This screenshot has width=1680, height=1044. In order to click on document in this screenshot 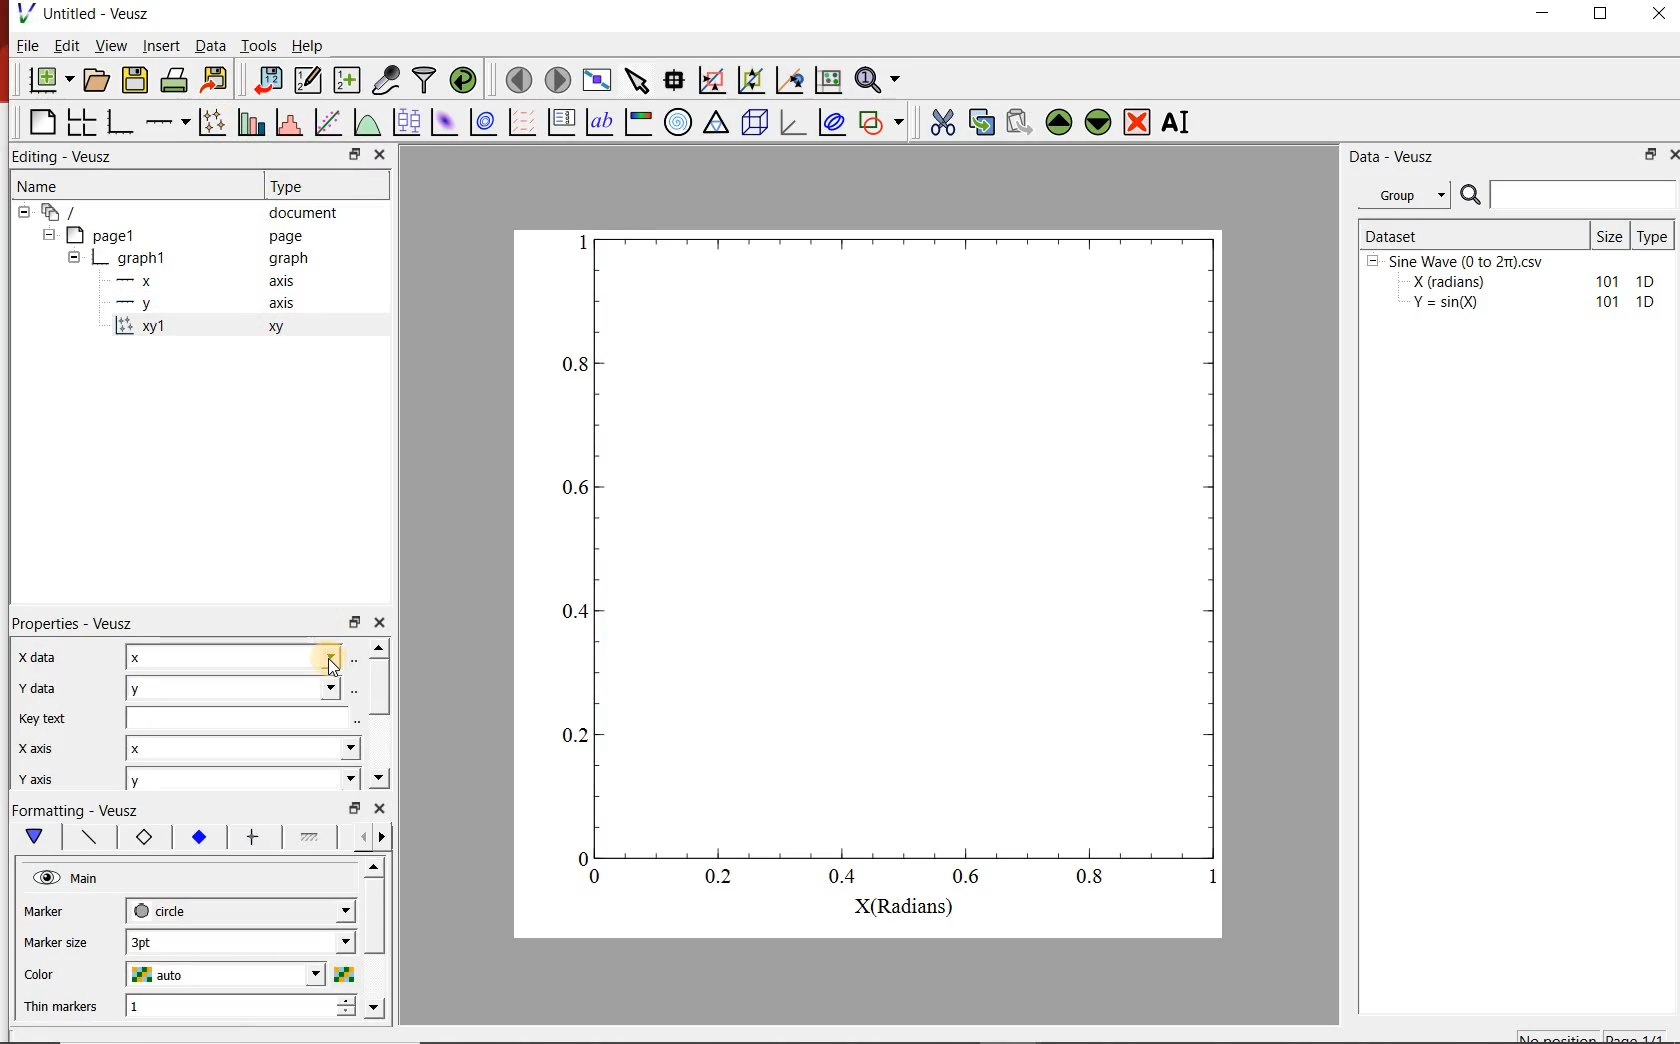, I will do `click(304, 213)`.